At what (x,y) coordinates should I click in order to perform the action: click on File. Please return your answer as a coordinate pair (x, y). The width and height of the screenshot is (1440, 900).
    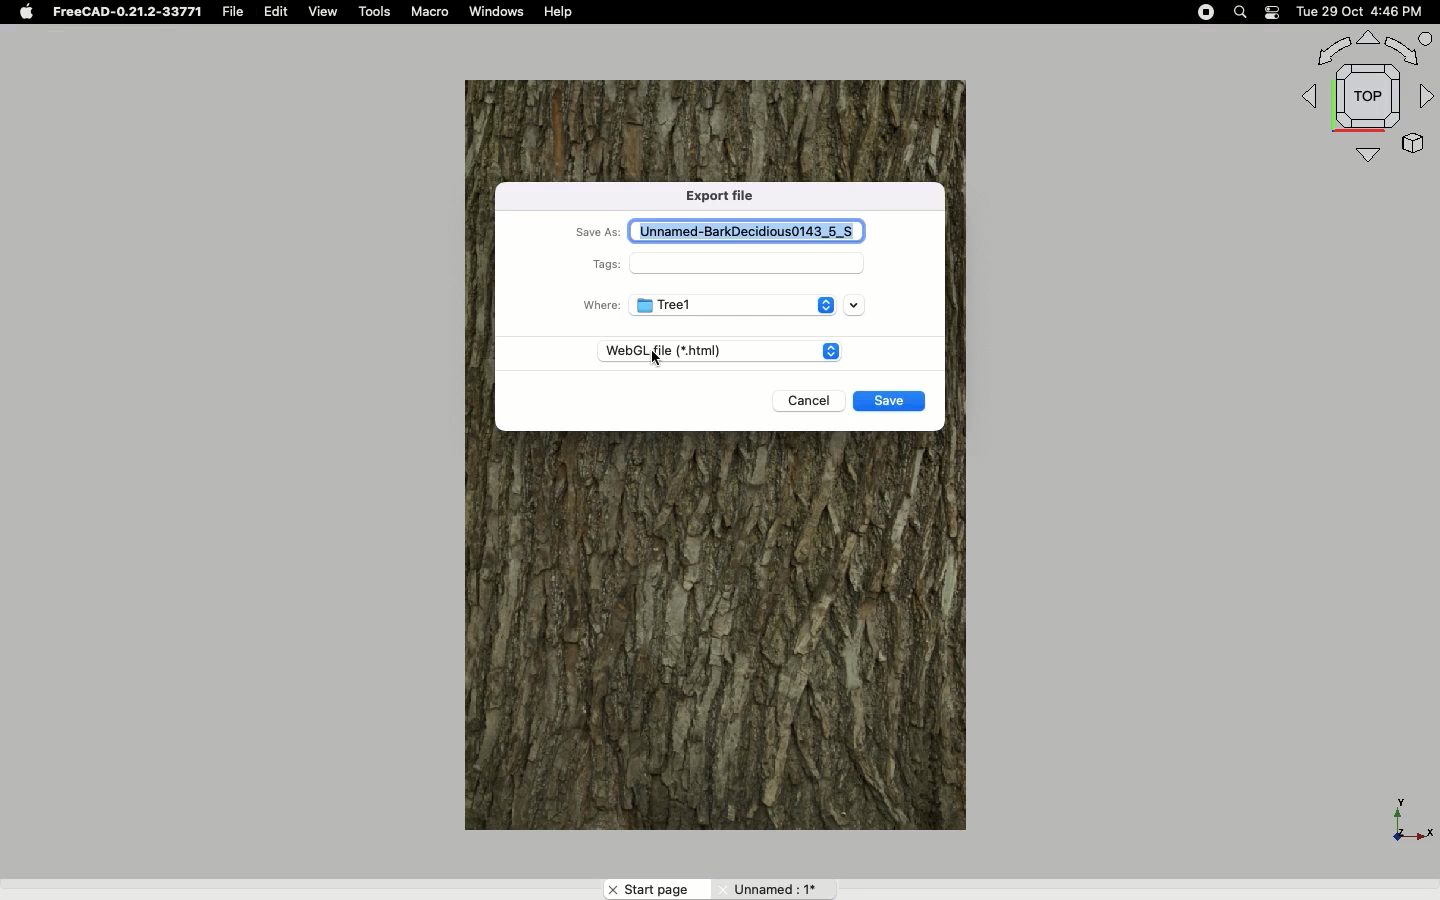
    Looking at the image, I should click on (233, 12).